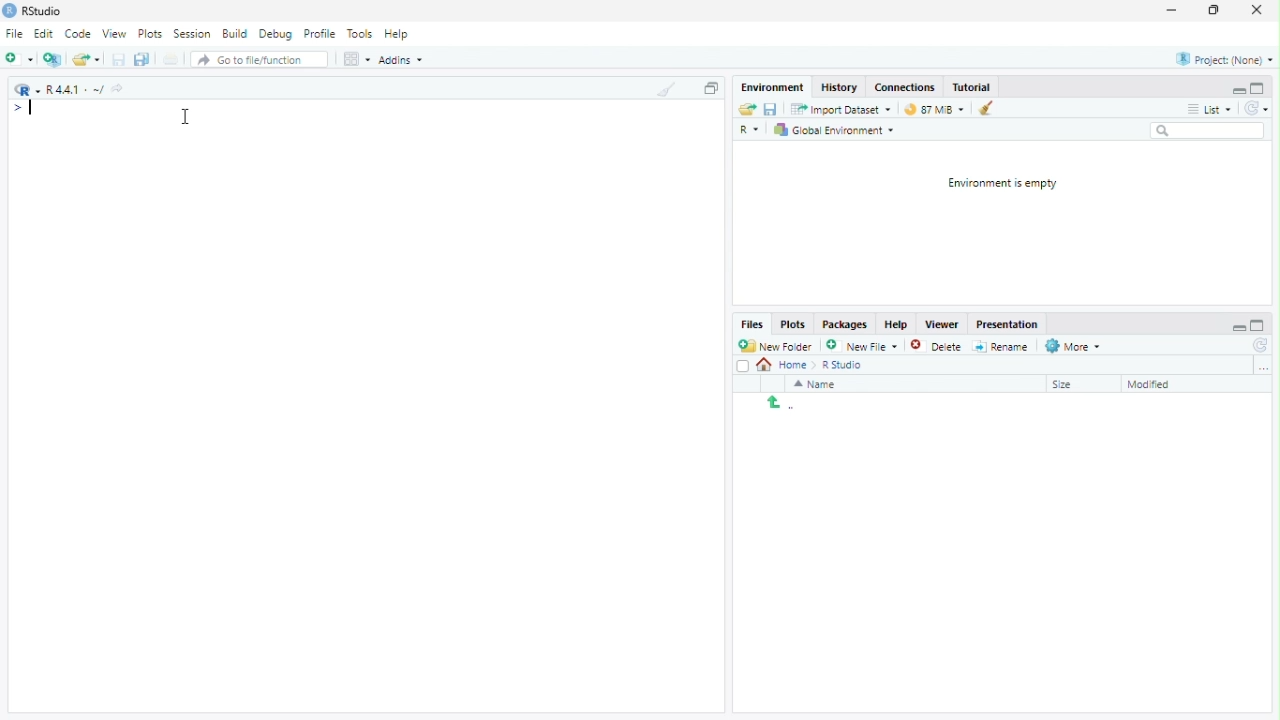 The image size is (1280, 720). Describe the element at coordinates (934, 107) in the screenshot. I see `87 MiB` at that location.